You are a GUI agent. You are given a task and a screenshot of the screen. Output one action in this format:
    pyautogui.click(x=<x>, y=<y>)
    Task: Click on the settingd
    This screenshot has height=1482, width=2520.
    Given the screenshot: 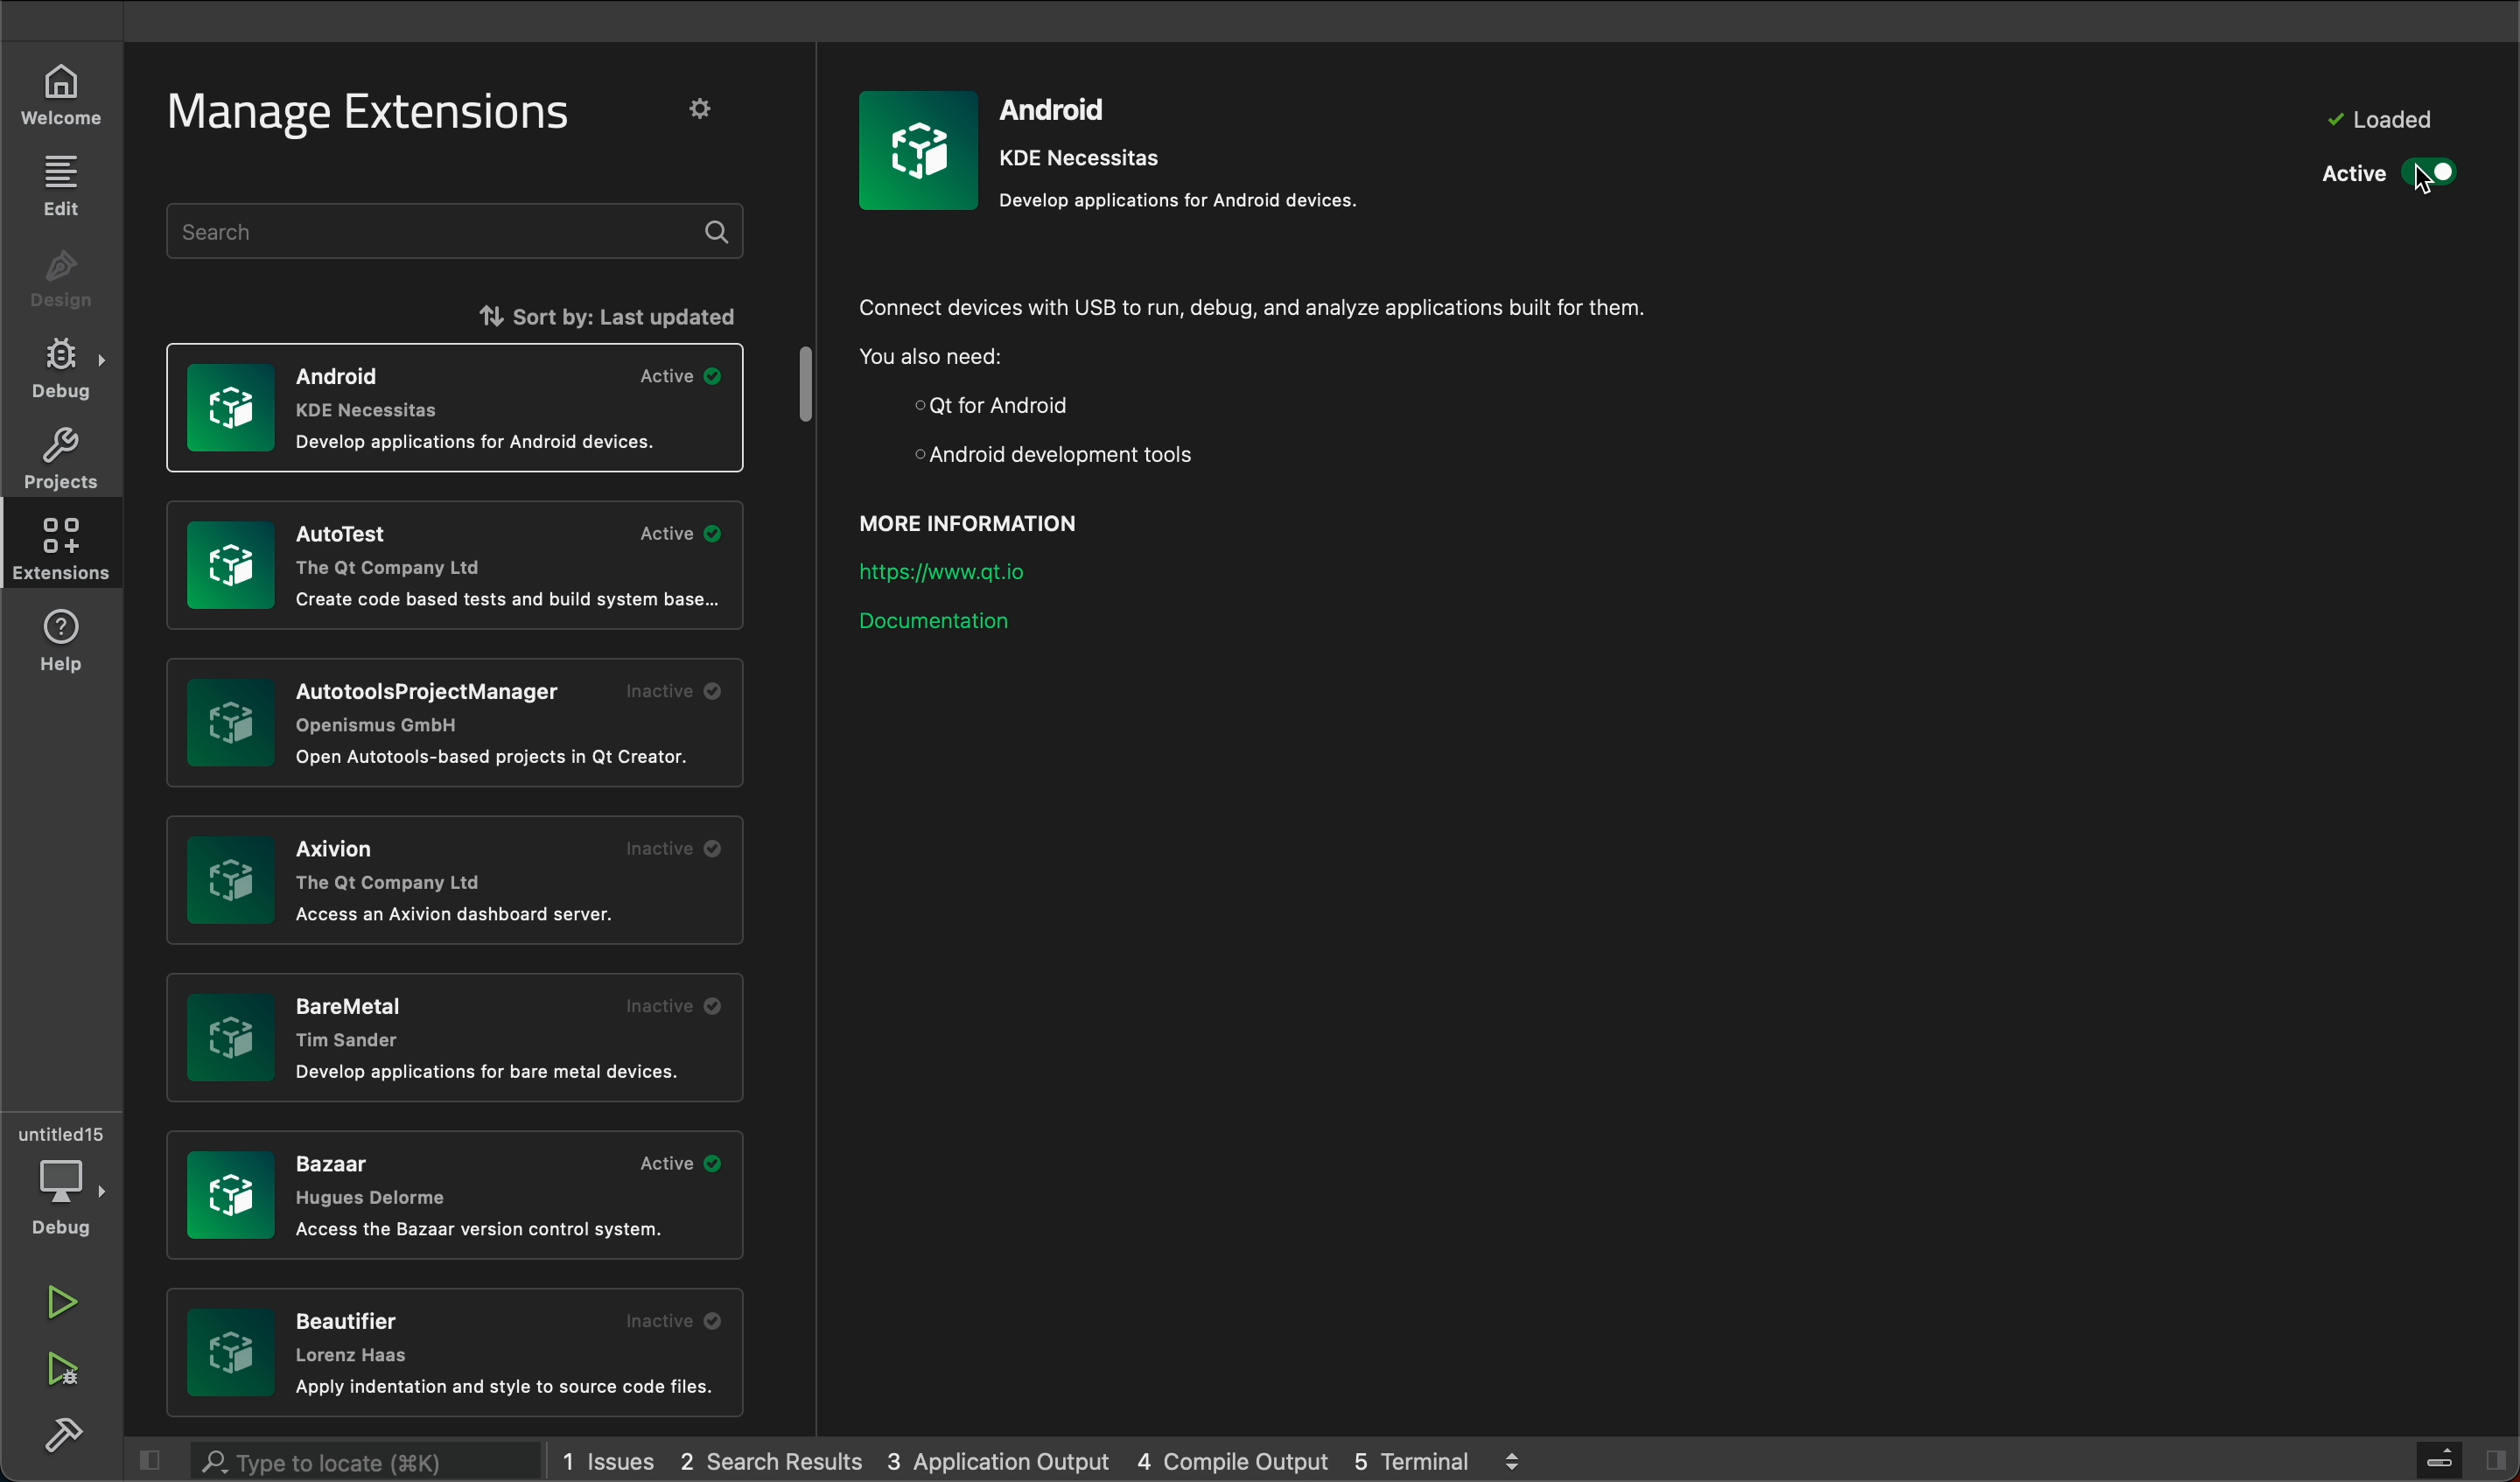 What is the action you would take?
    pyautogui.click(x=711, y=112)
    